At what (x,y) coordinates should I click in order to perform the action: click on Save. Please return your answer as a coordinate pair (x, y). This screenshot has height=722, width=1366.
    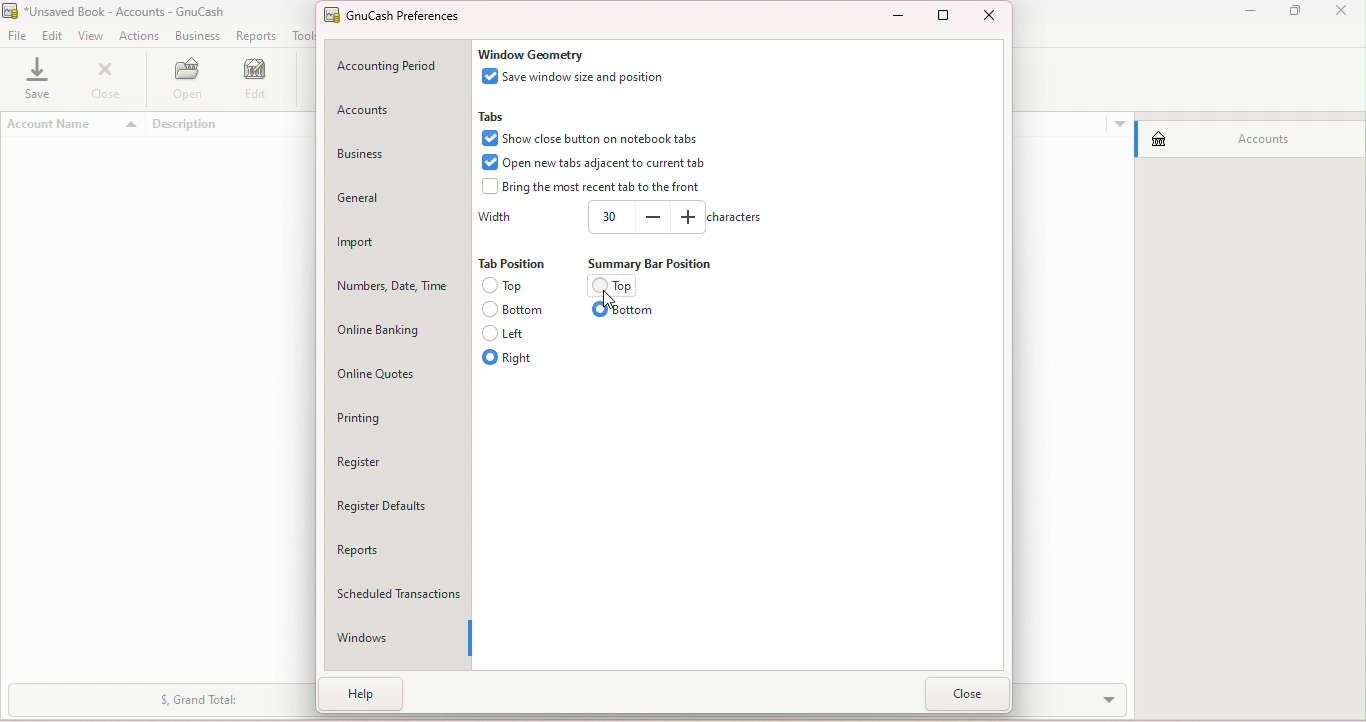
    Looking at the image, I should click on (41, 81).